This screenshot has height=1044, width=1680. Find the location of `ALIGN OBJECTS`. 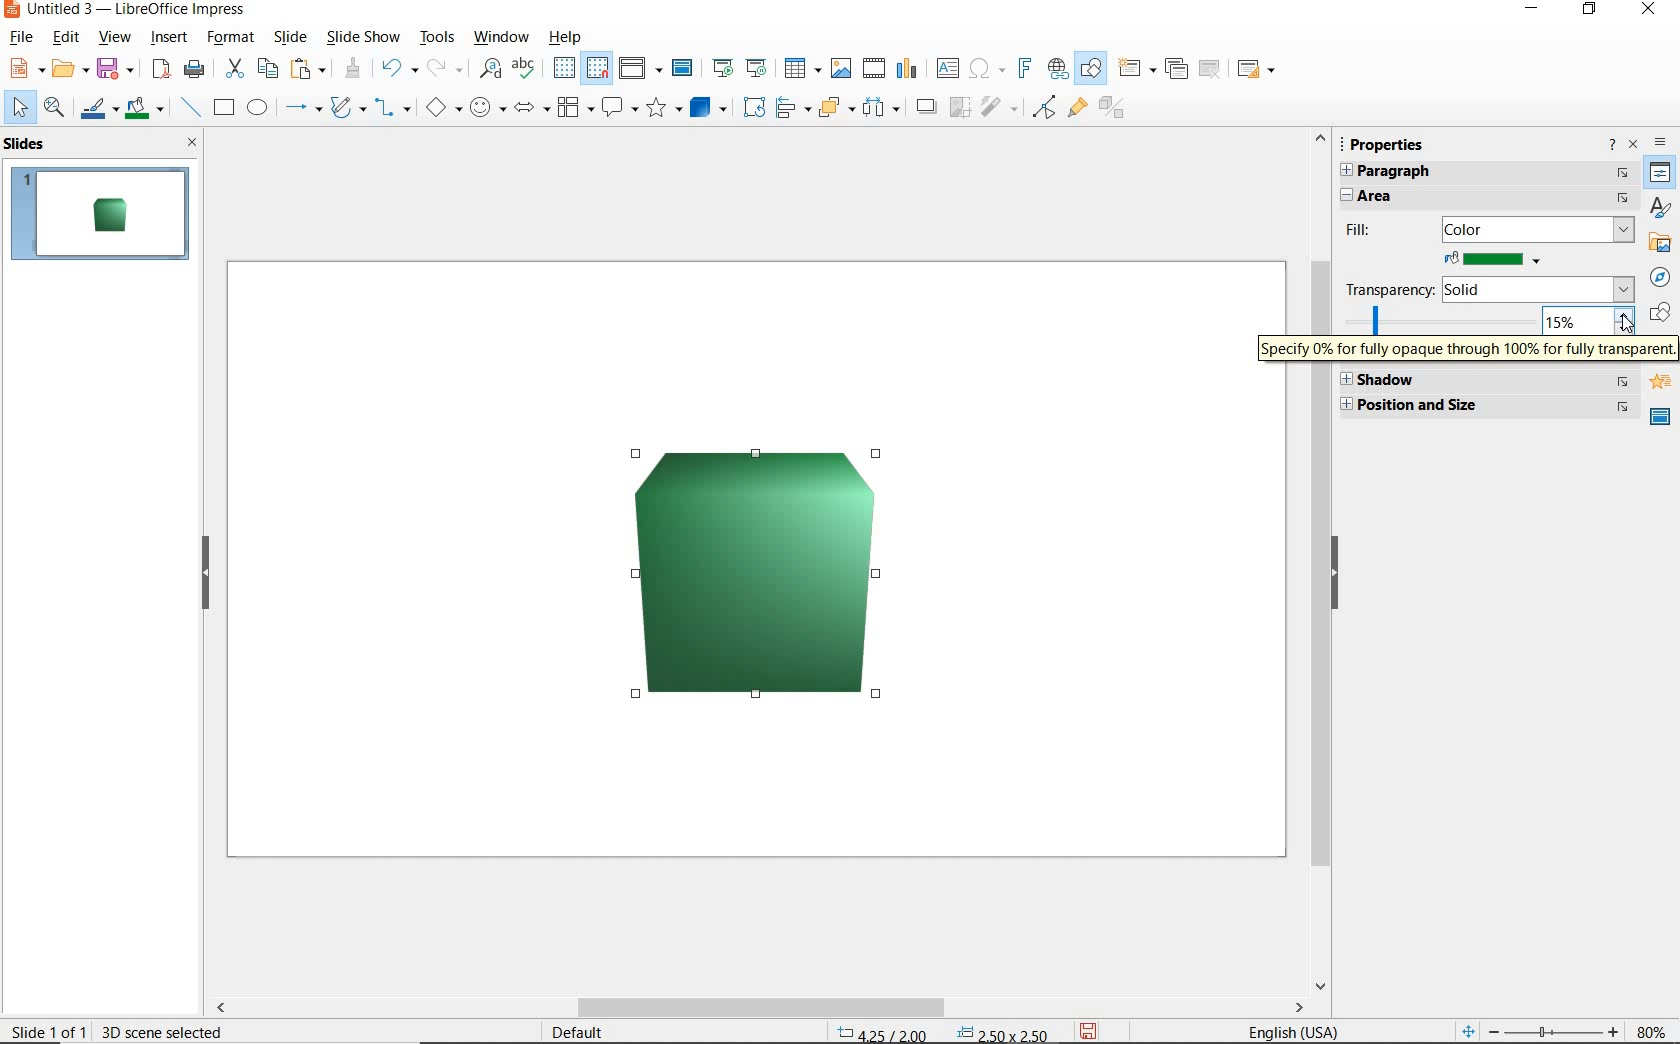

ALIGN OBJECTS is located at coordinates (792, 110).